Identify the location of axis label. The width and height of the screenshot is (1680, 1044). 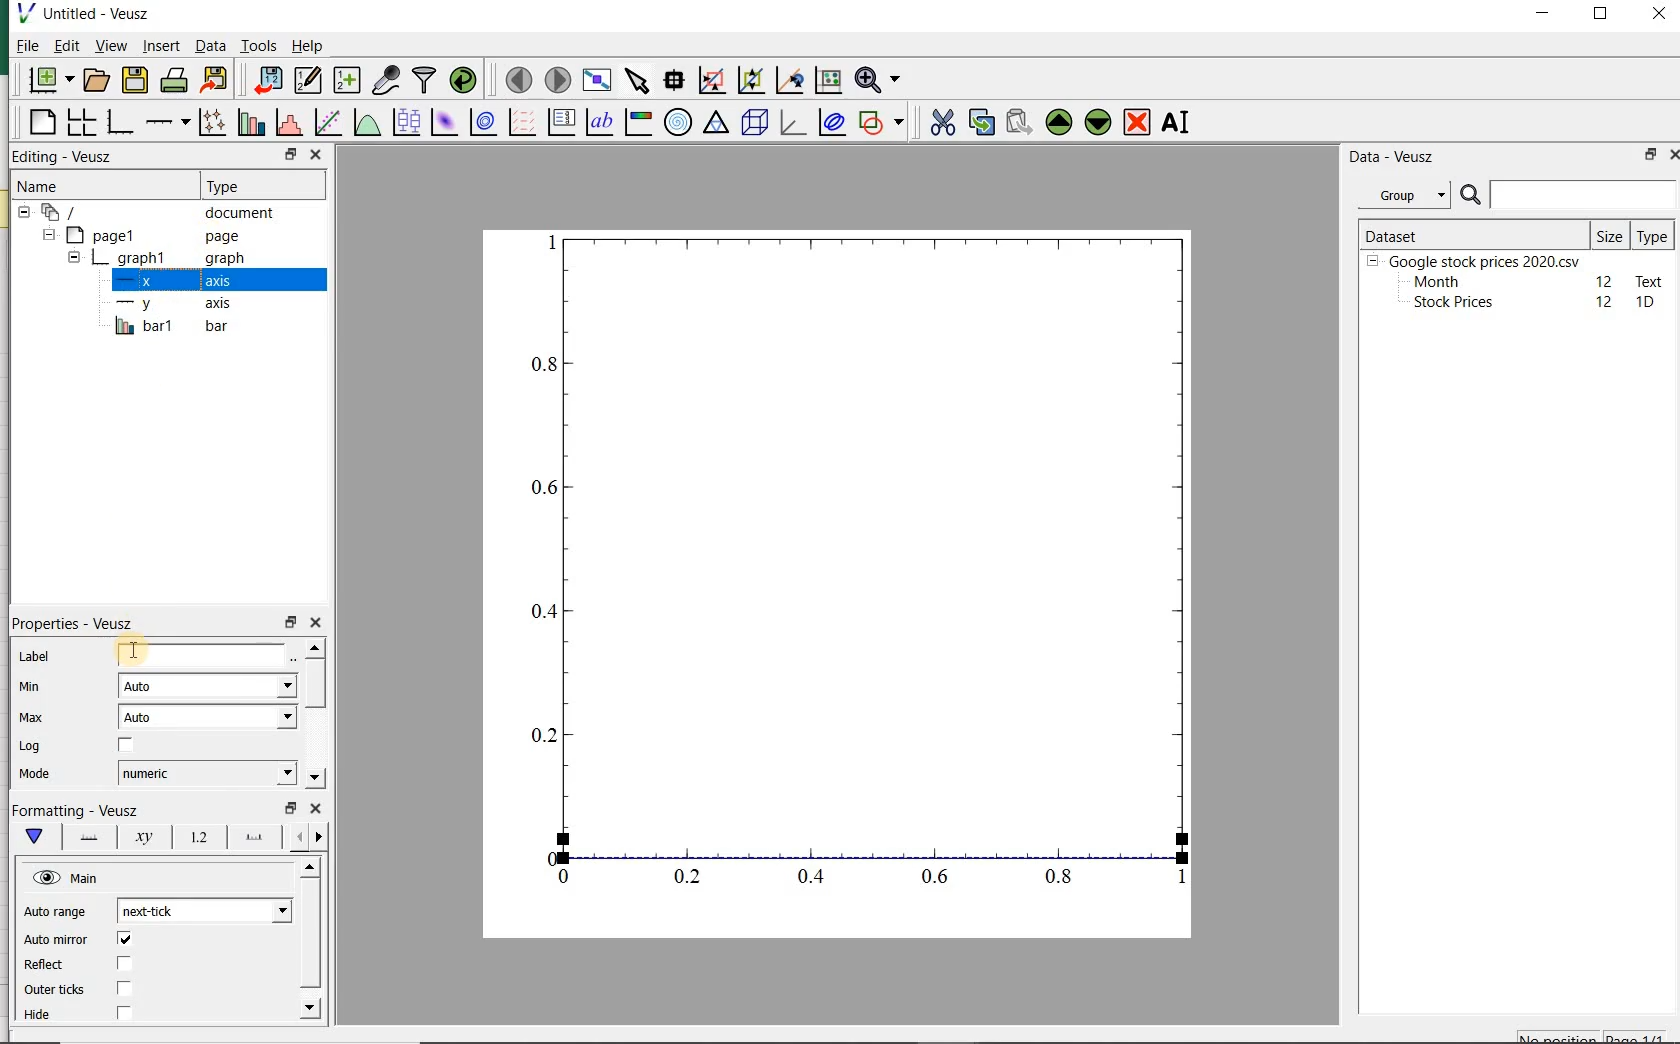
(141, 836).